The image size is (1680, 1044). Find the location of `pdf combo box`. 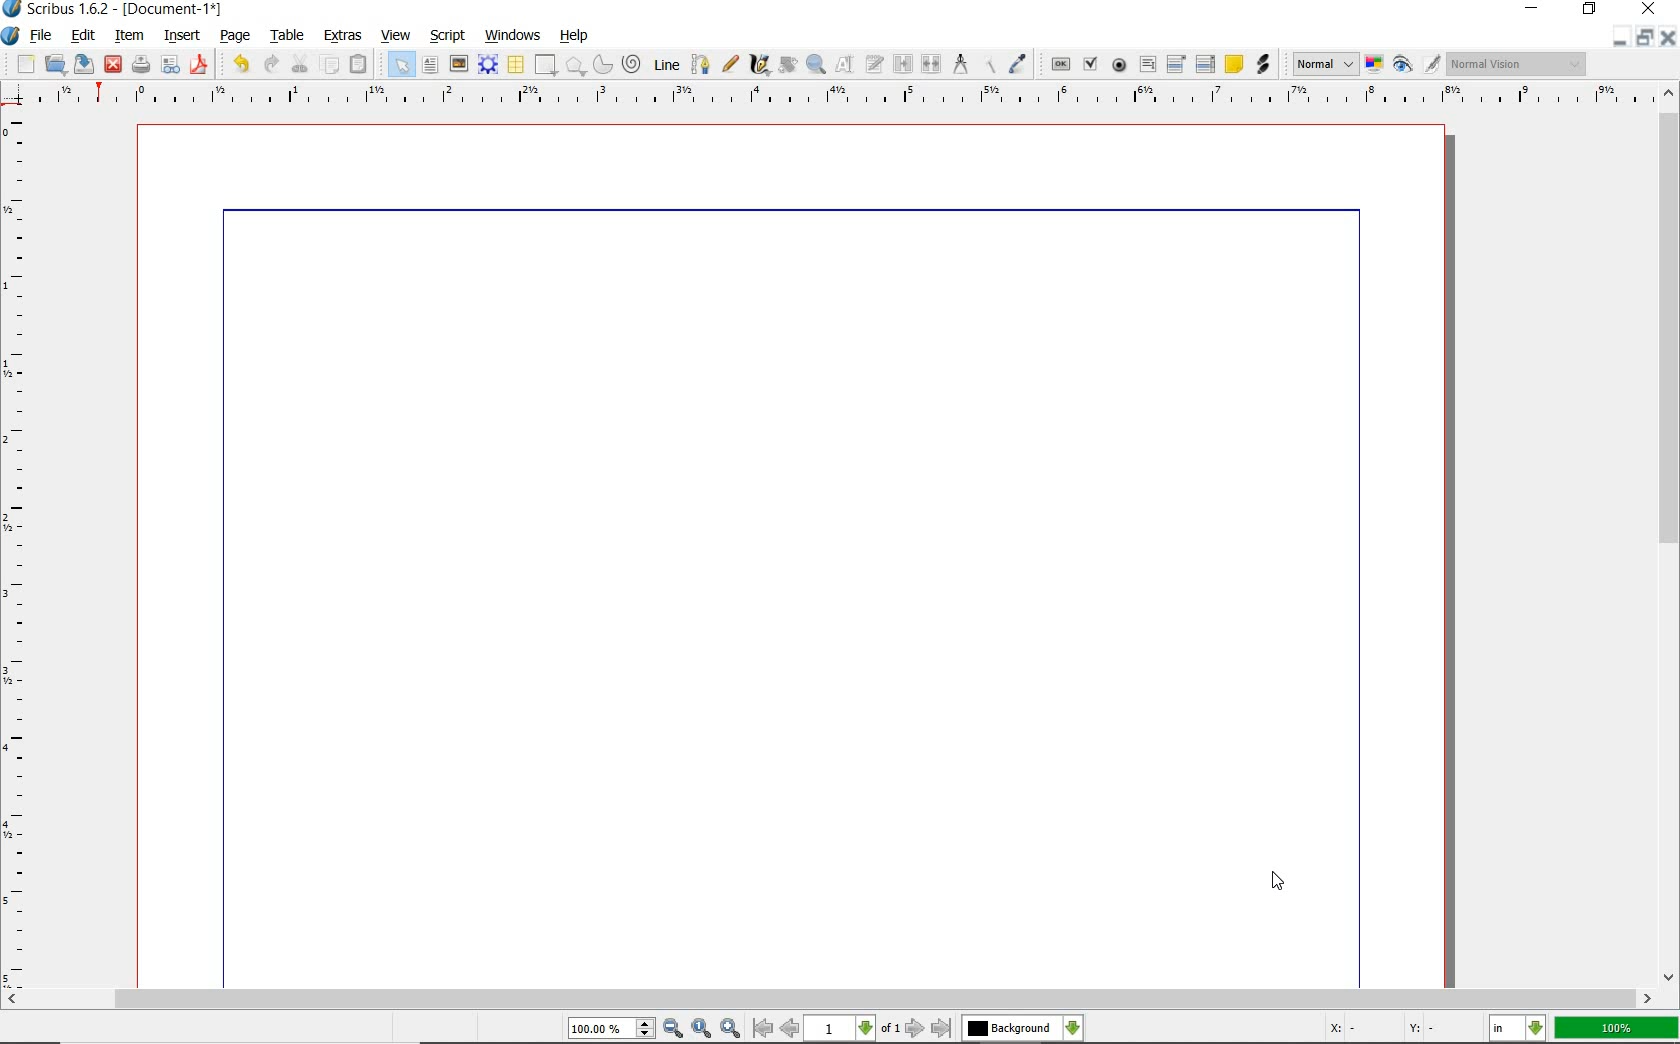

pdf combo box is located at coordinates (1177, 65).